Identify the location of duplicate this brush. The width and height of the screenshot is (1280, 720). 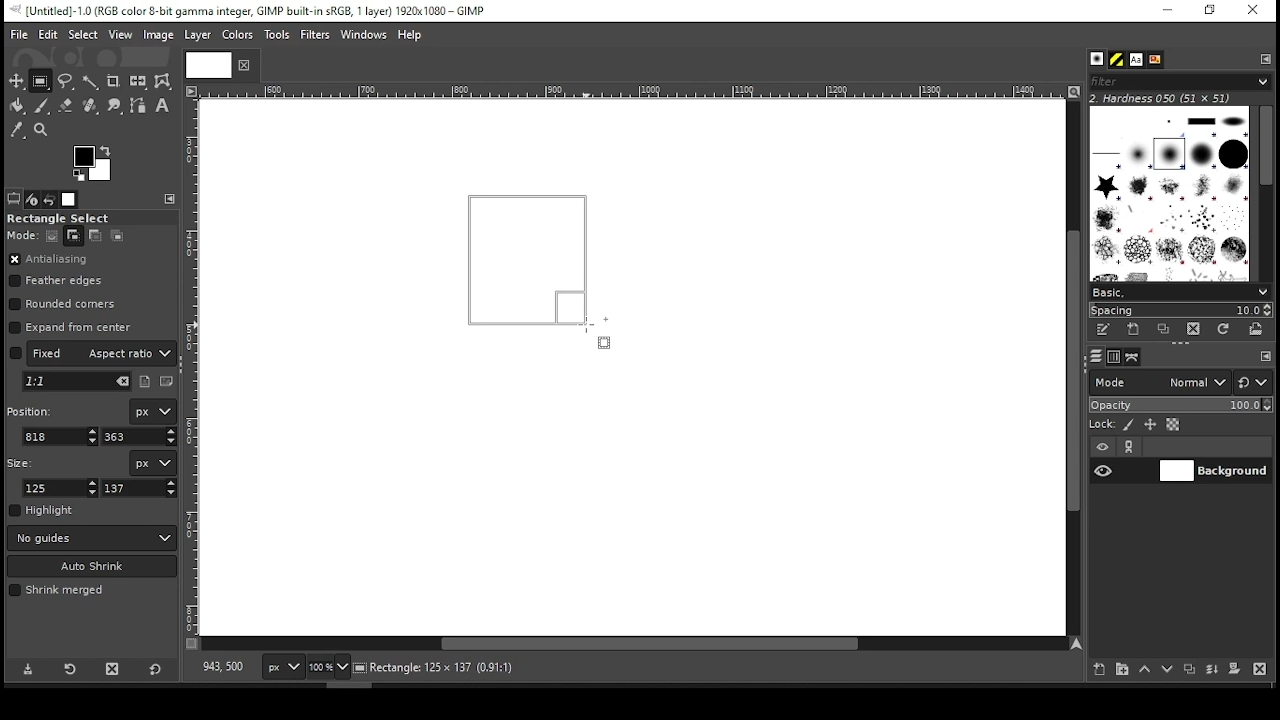
(1169, 329).